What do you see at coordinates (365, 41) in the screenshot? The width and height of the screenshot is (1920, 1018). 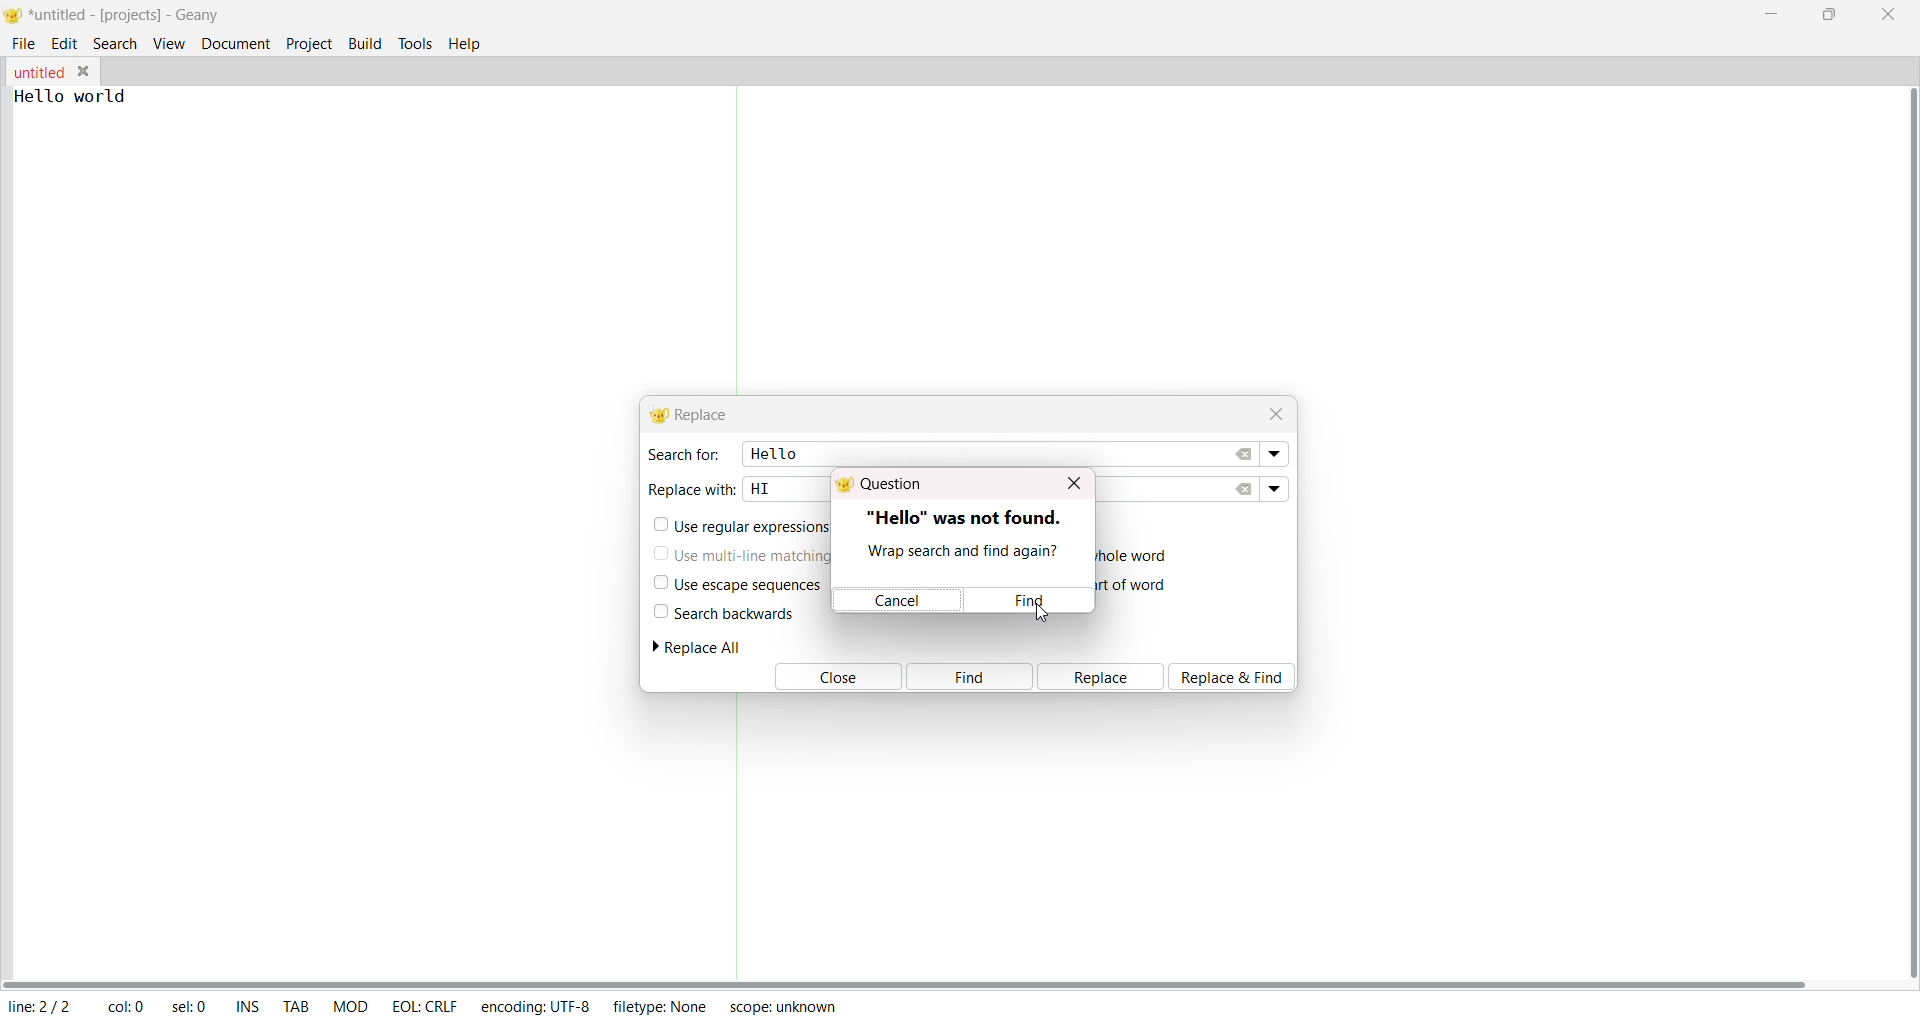 I see `build` at bounding box center [365, 41].